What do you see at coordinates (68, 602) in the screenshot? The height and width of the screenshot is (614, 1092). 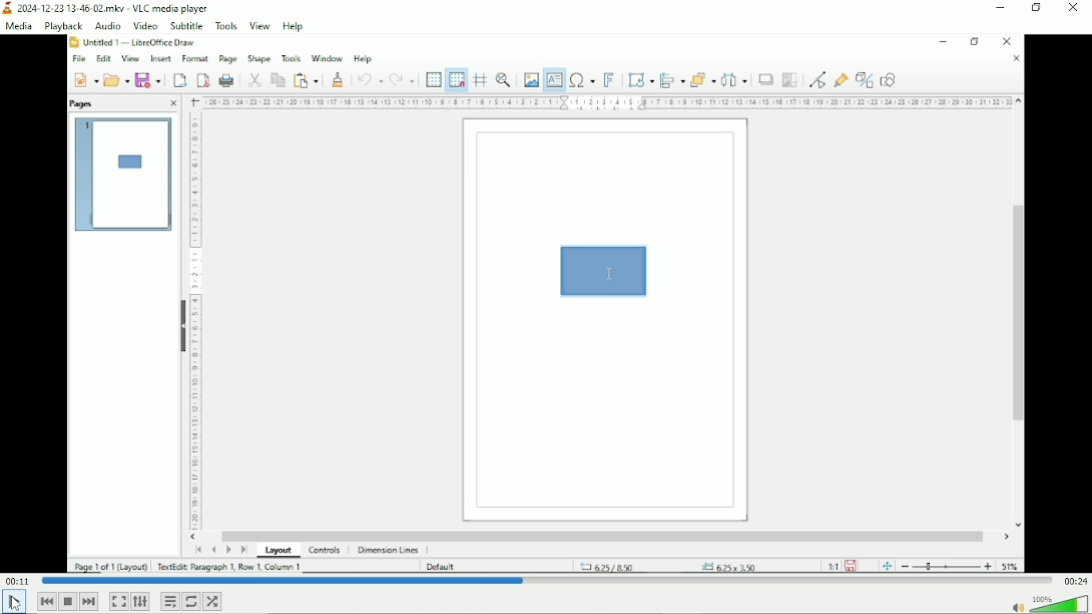 I see `Stop playback` at bounding box center [68, 602].